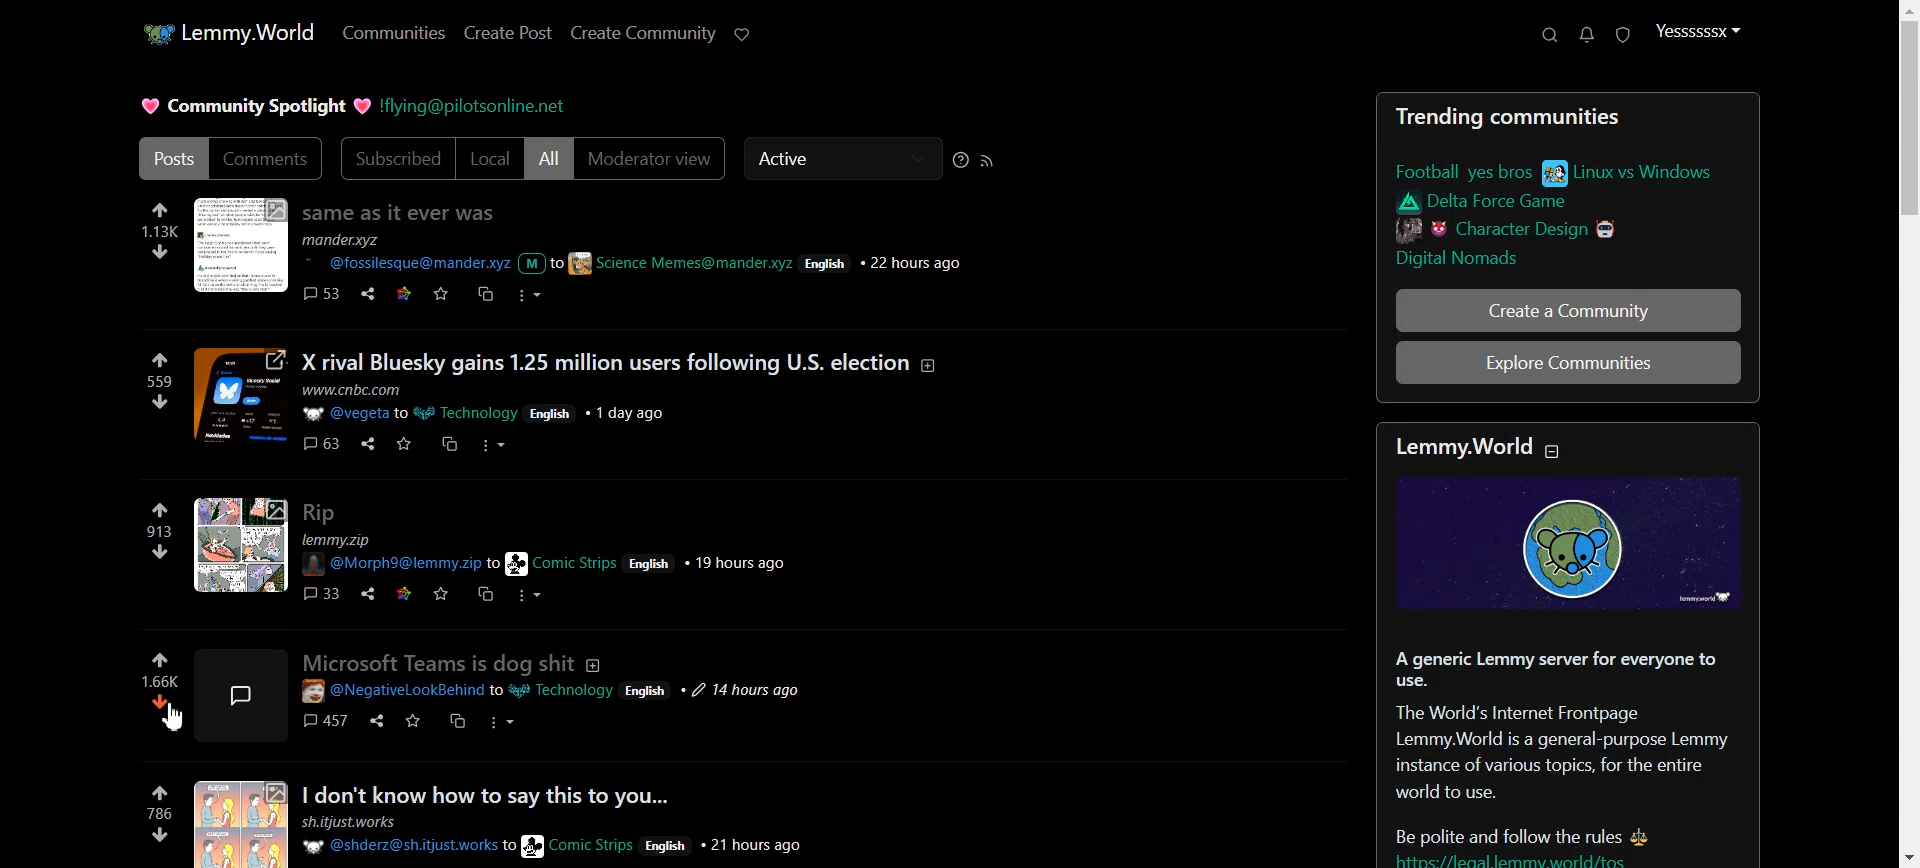 Image resolution: width=1920 pixels, height=868 pixels. I want to click on link, so click(1566, 172).